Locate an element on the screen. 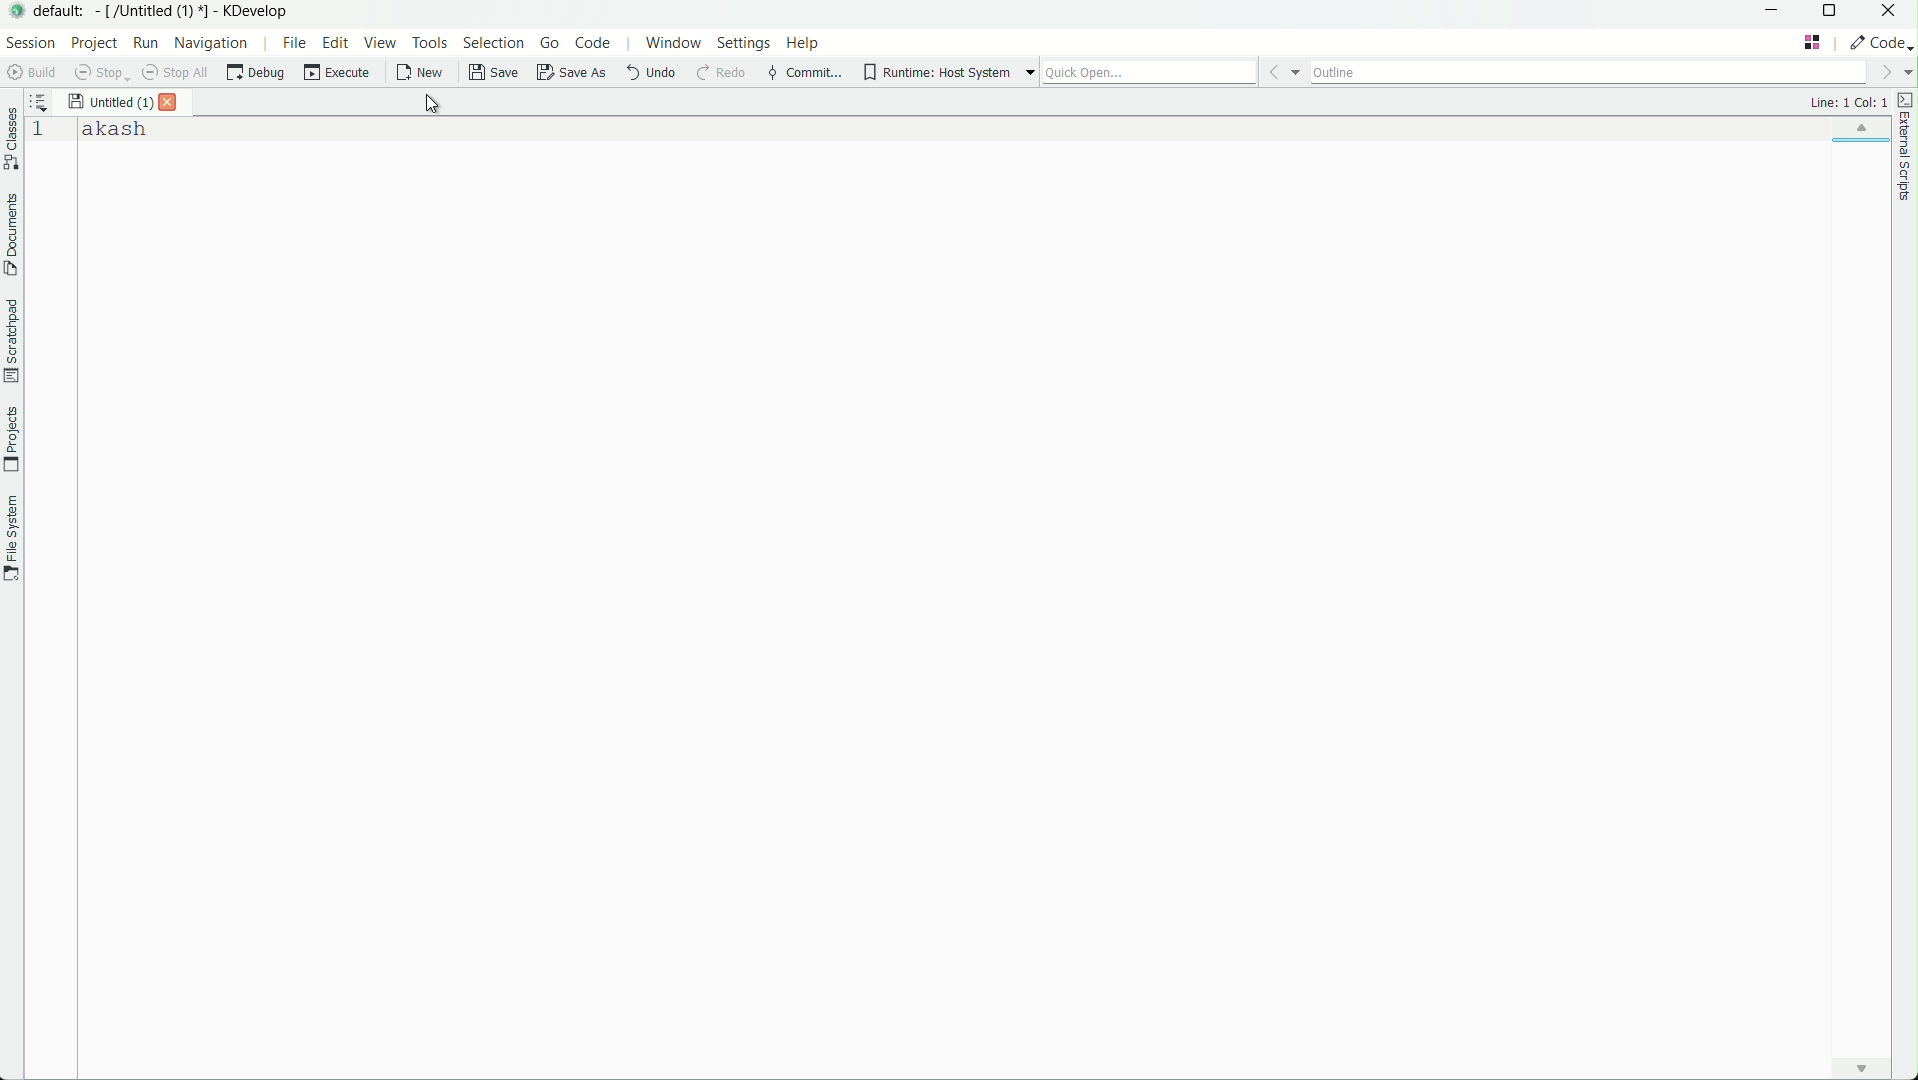  file system is located at coordinates (12, 538).